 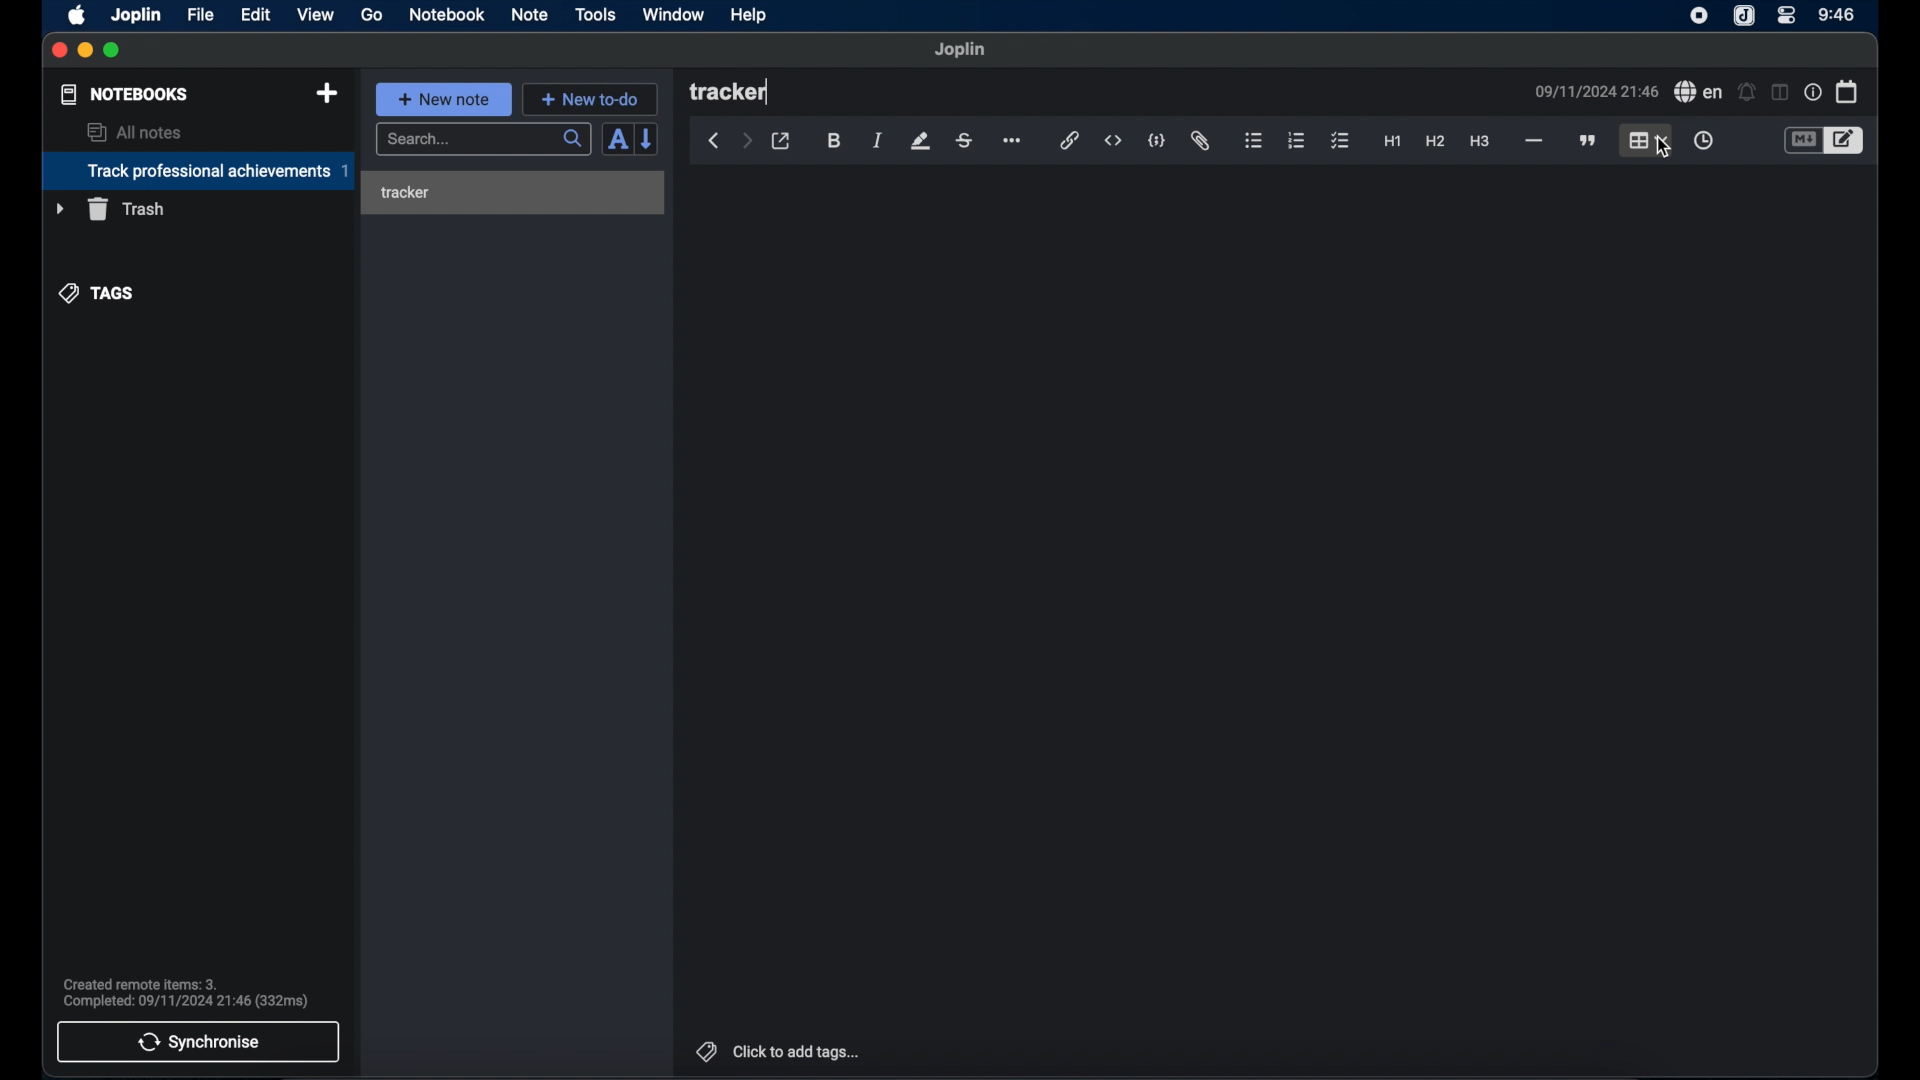 I want to click on help, so click(x=747, y=16).